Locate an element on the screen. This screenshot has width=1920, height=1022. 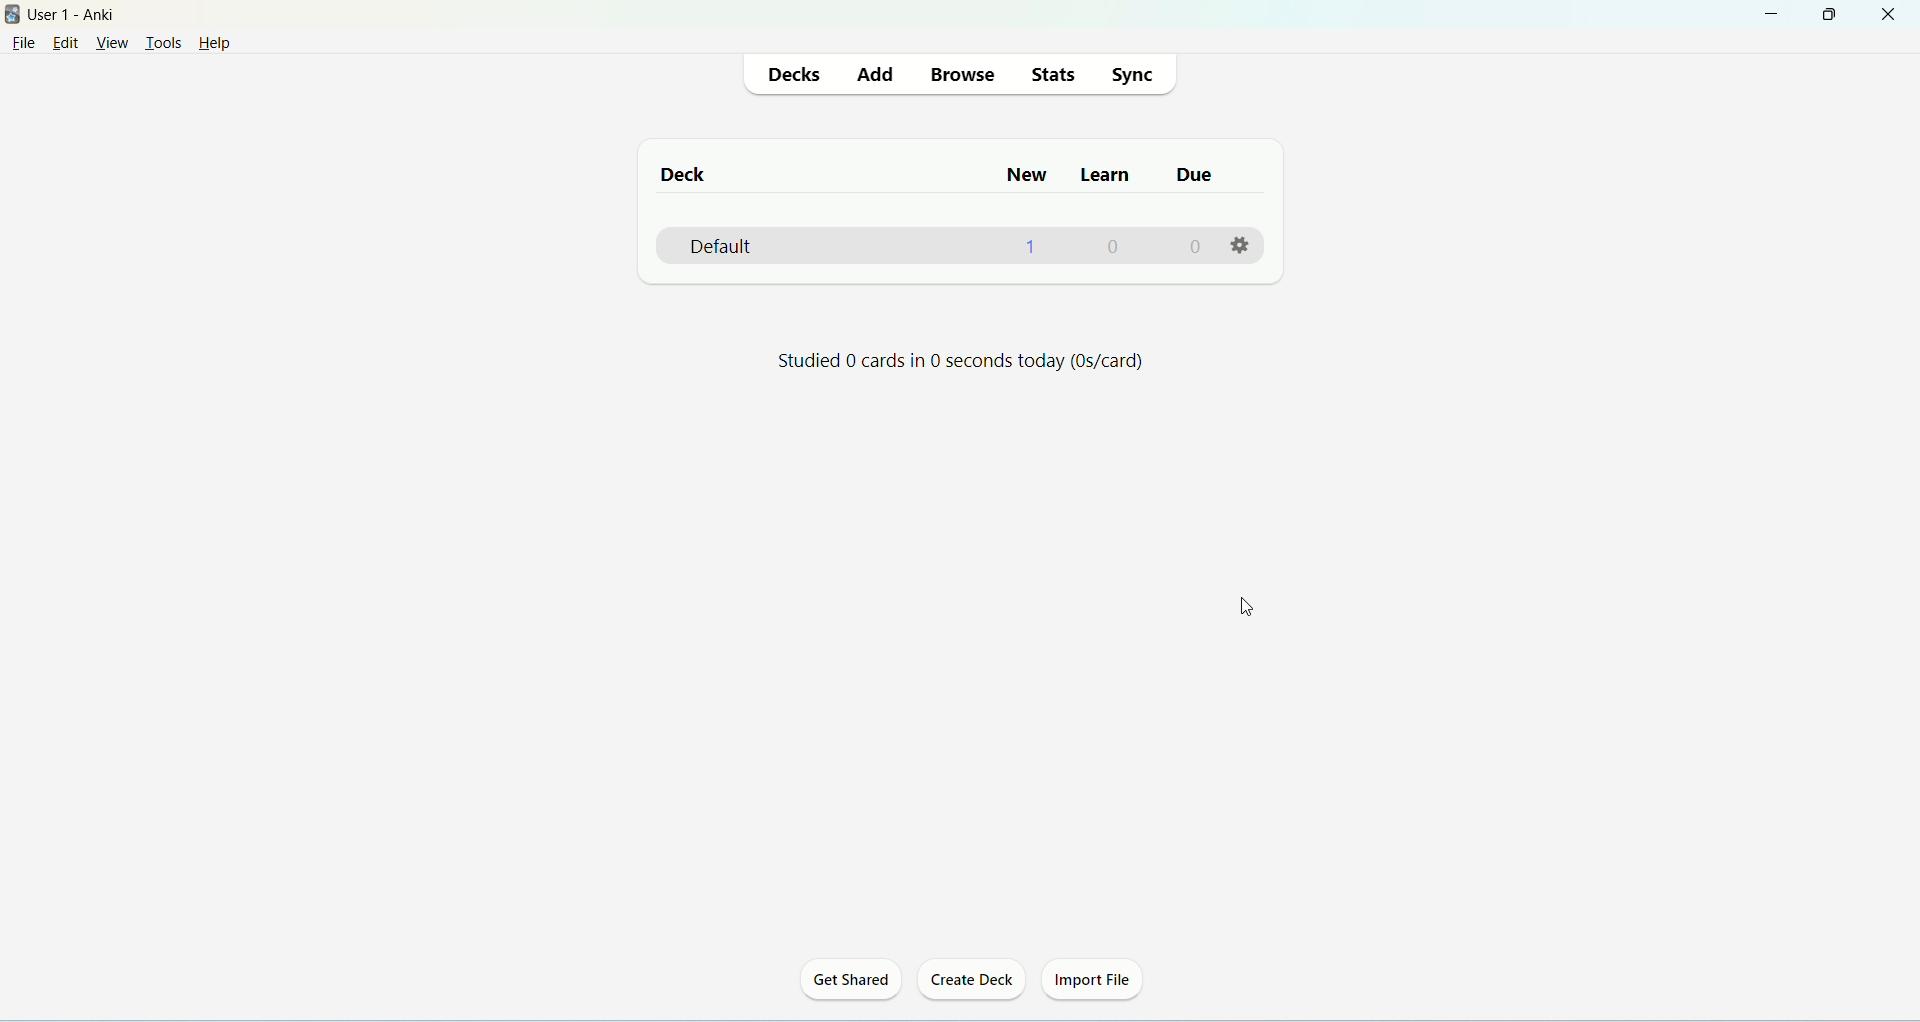
file is located at coordinates (23, 47).